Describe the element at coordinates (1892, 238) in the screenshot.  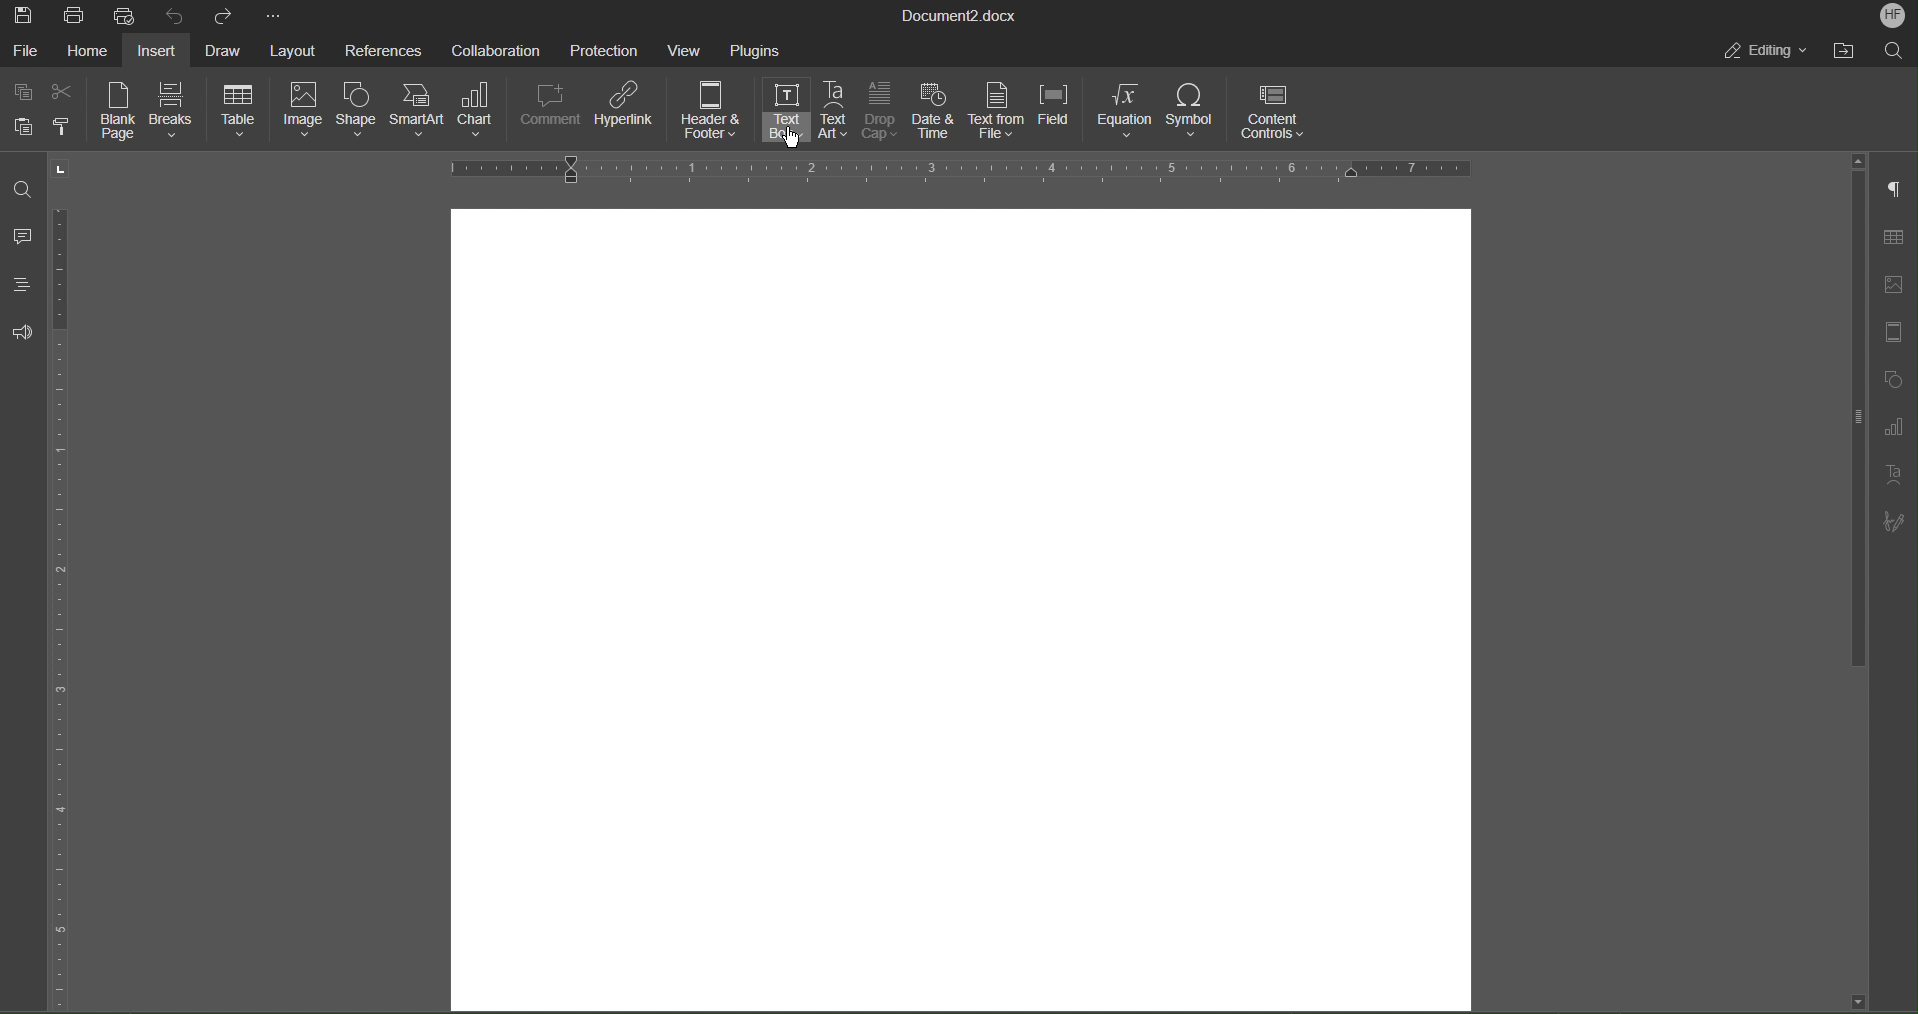
I see `Table` at that location.